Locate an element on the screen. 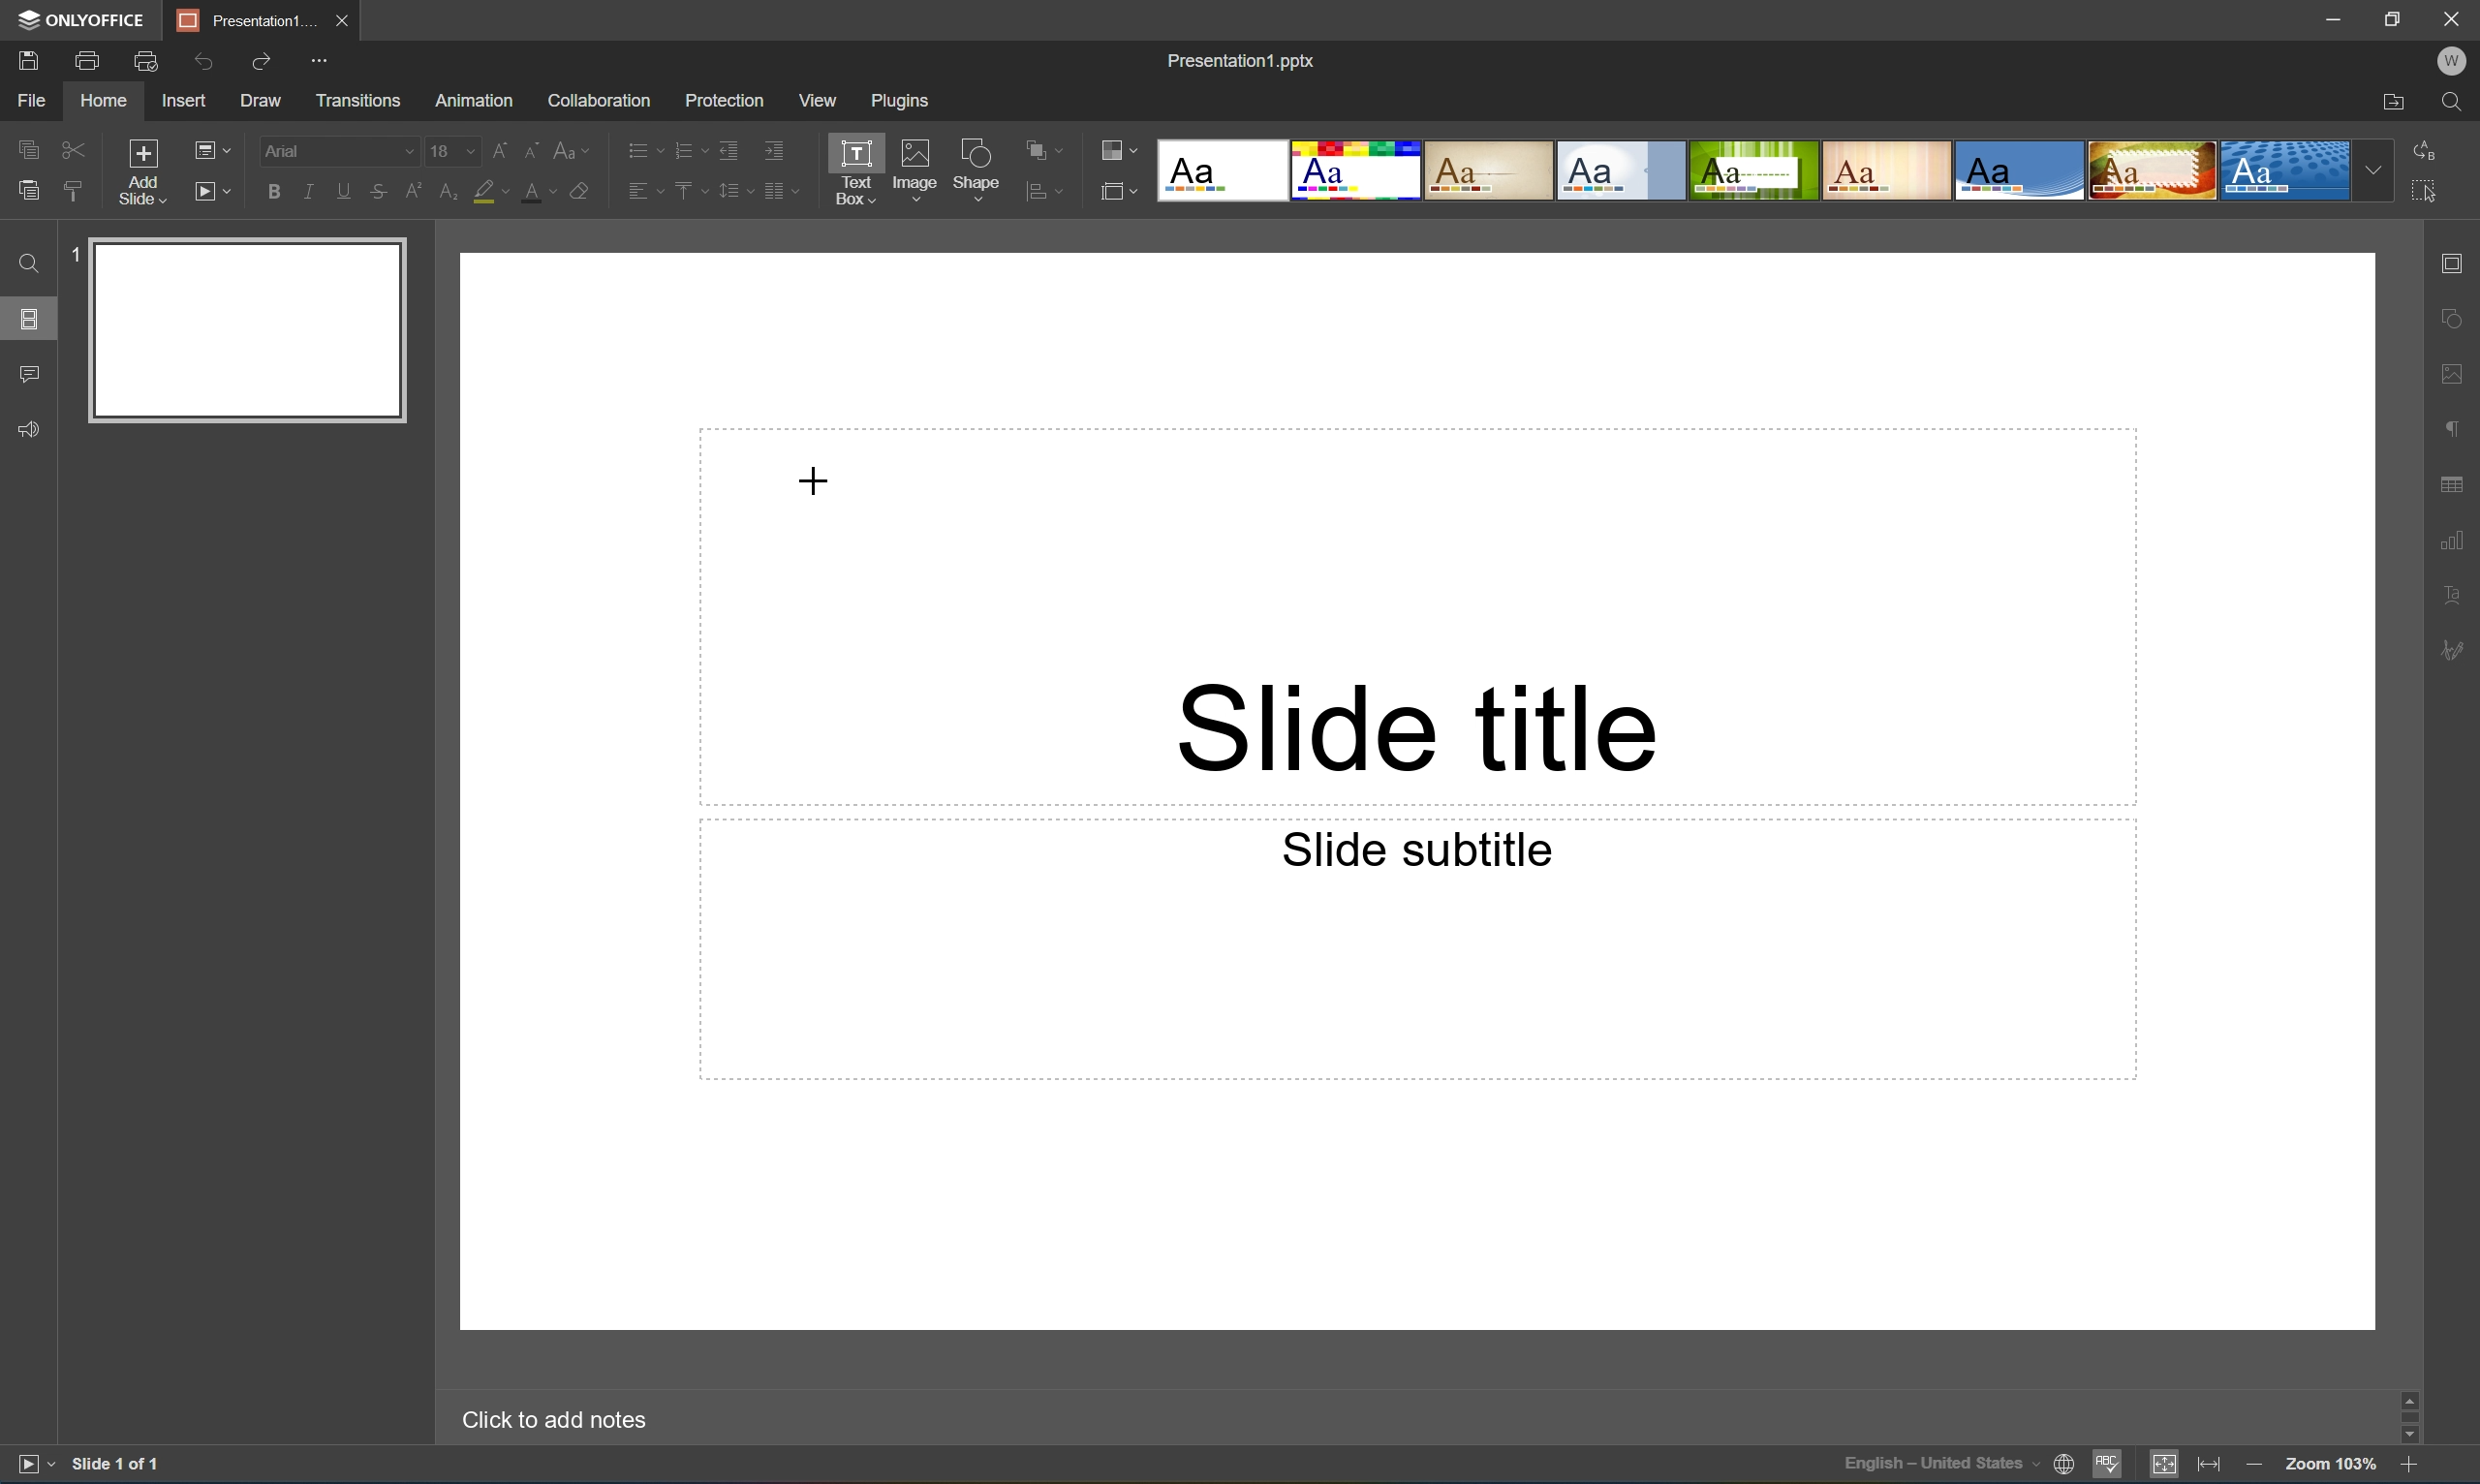 The width and height of the screenshot is (2480, 1484). Slides is located at coordinates (33, 319).